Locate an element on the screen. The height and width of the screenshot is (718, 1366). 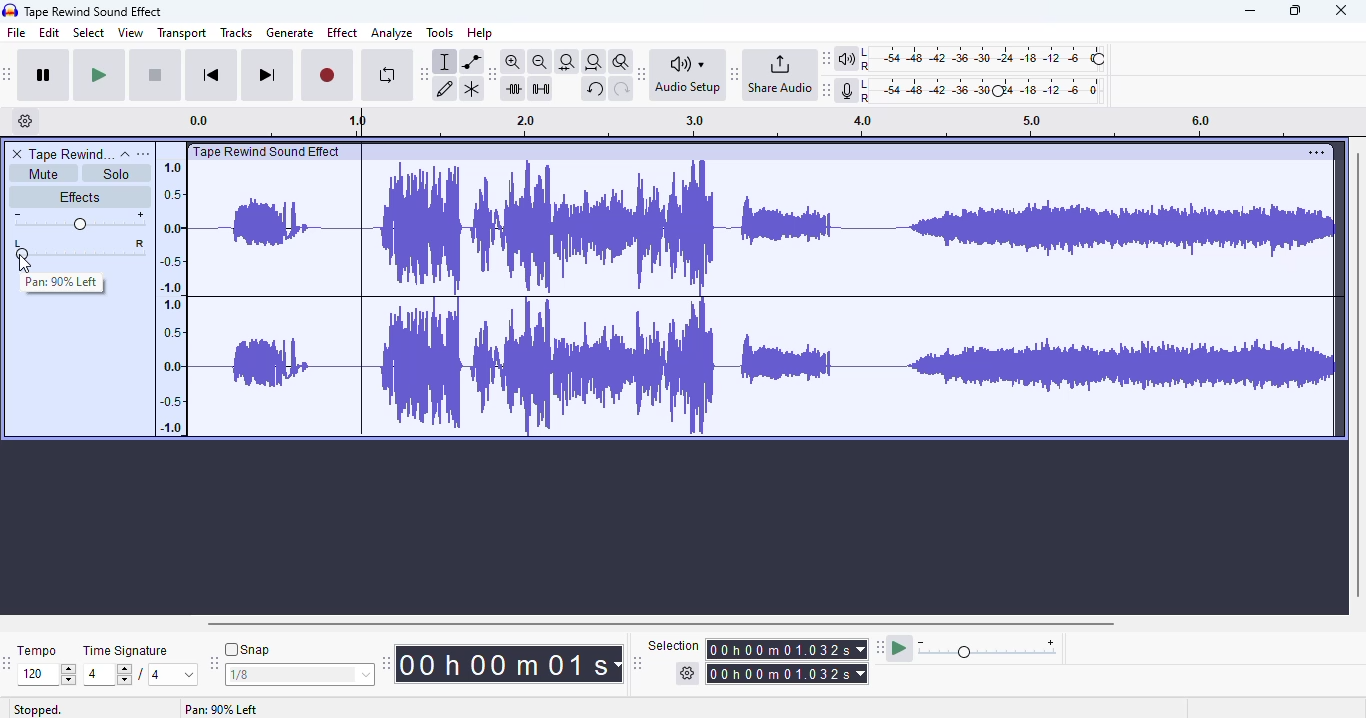
zoom in is located at coordinates (512, 61).